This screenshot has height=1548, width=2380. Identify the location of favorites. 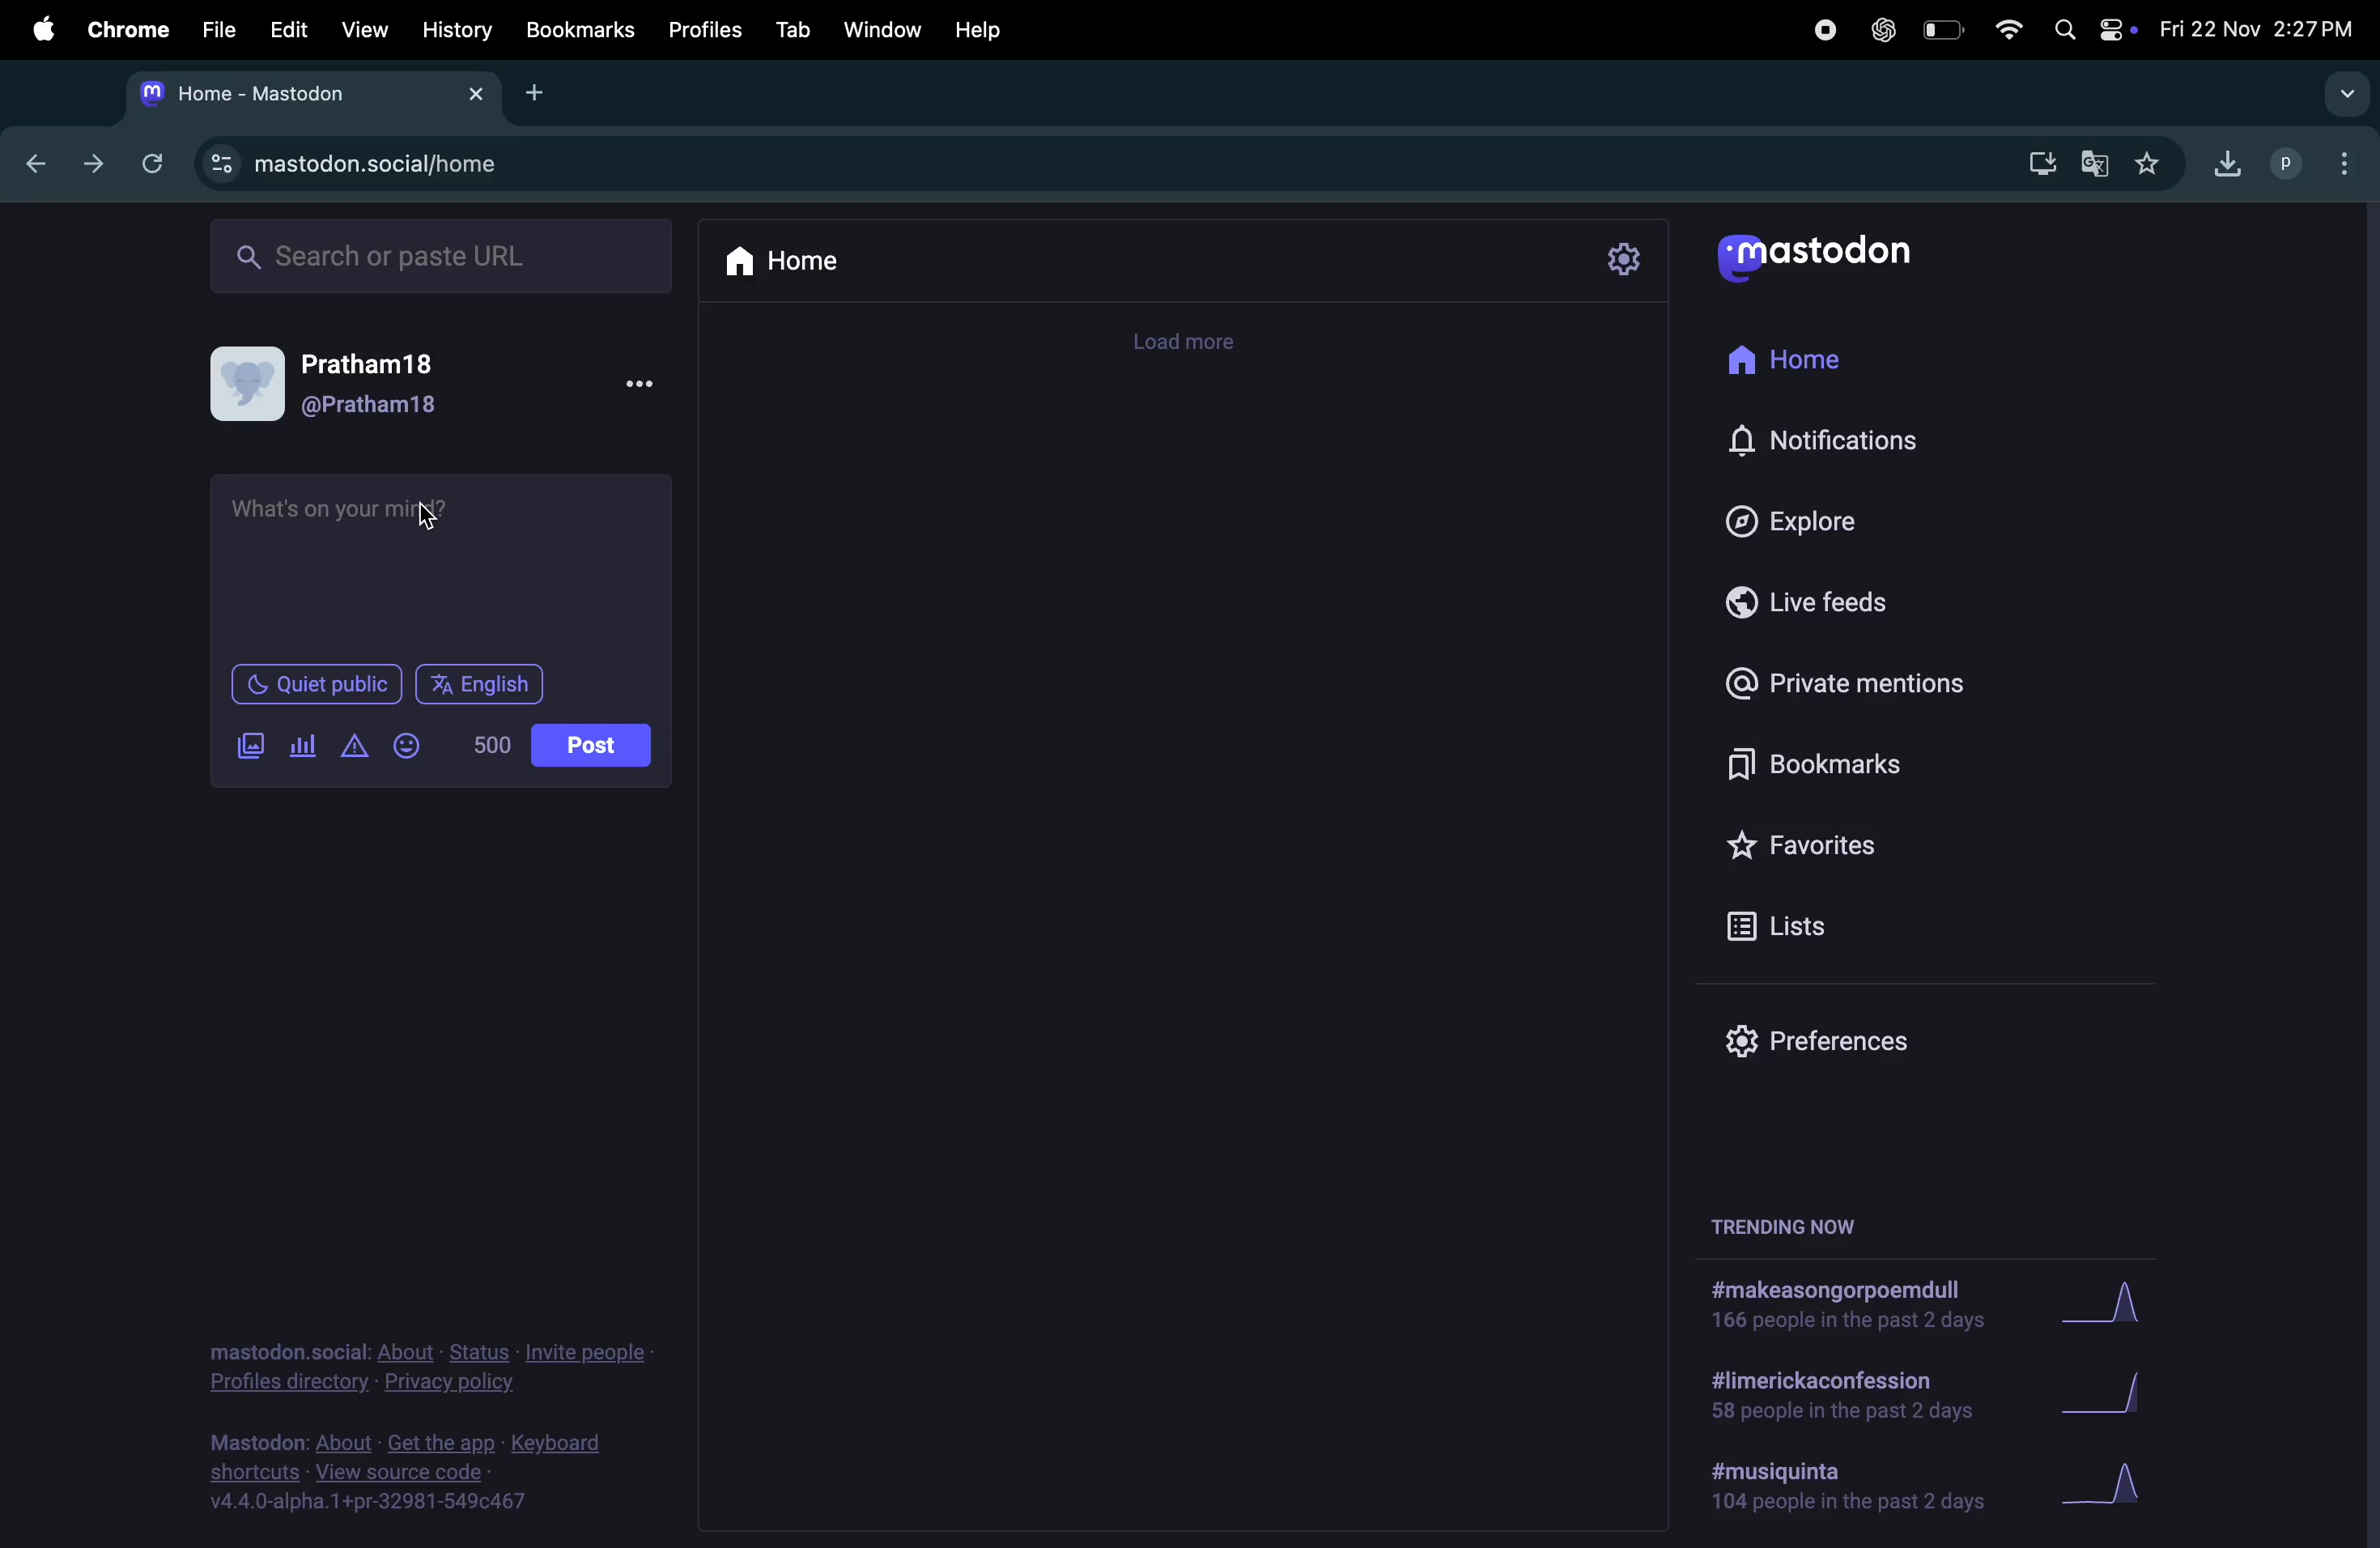
(1885, 847).